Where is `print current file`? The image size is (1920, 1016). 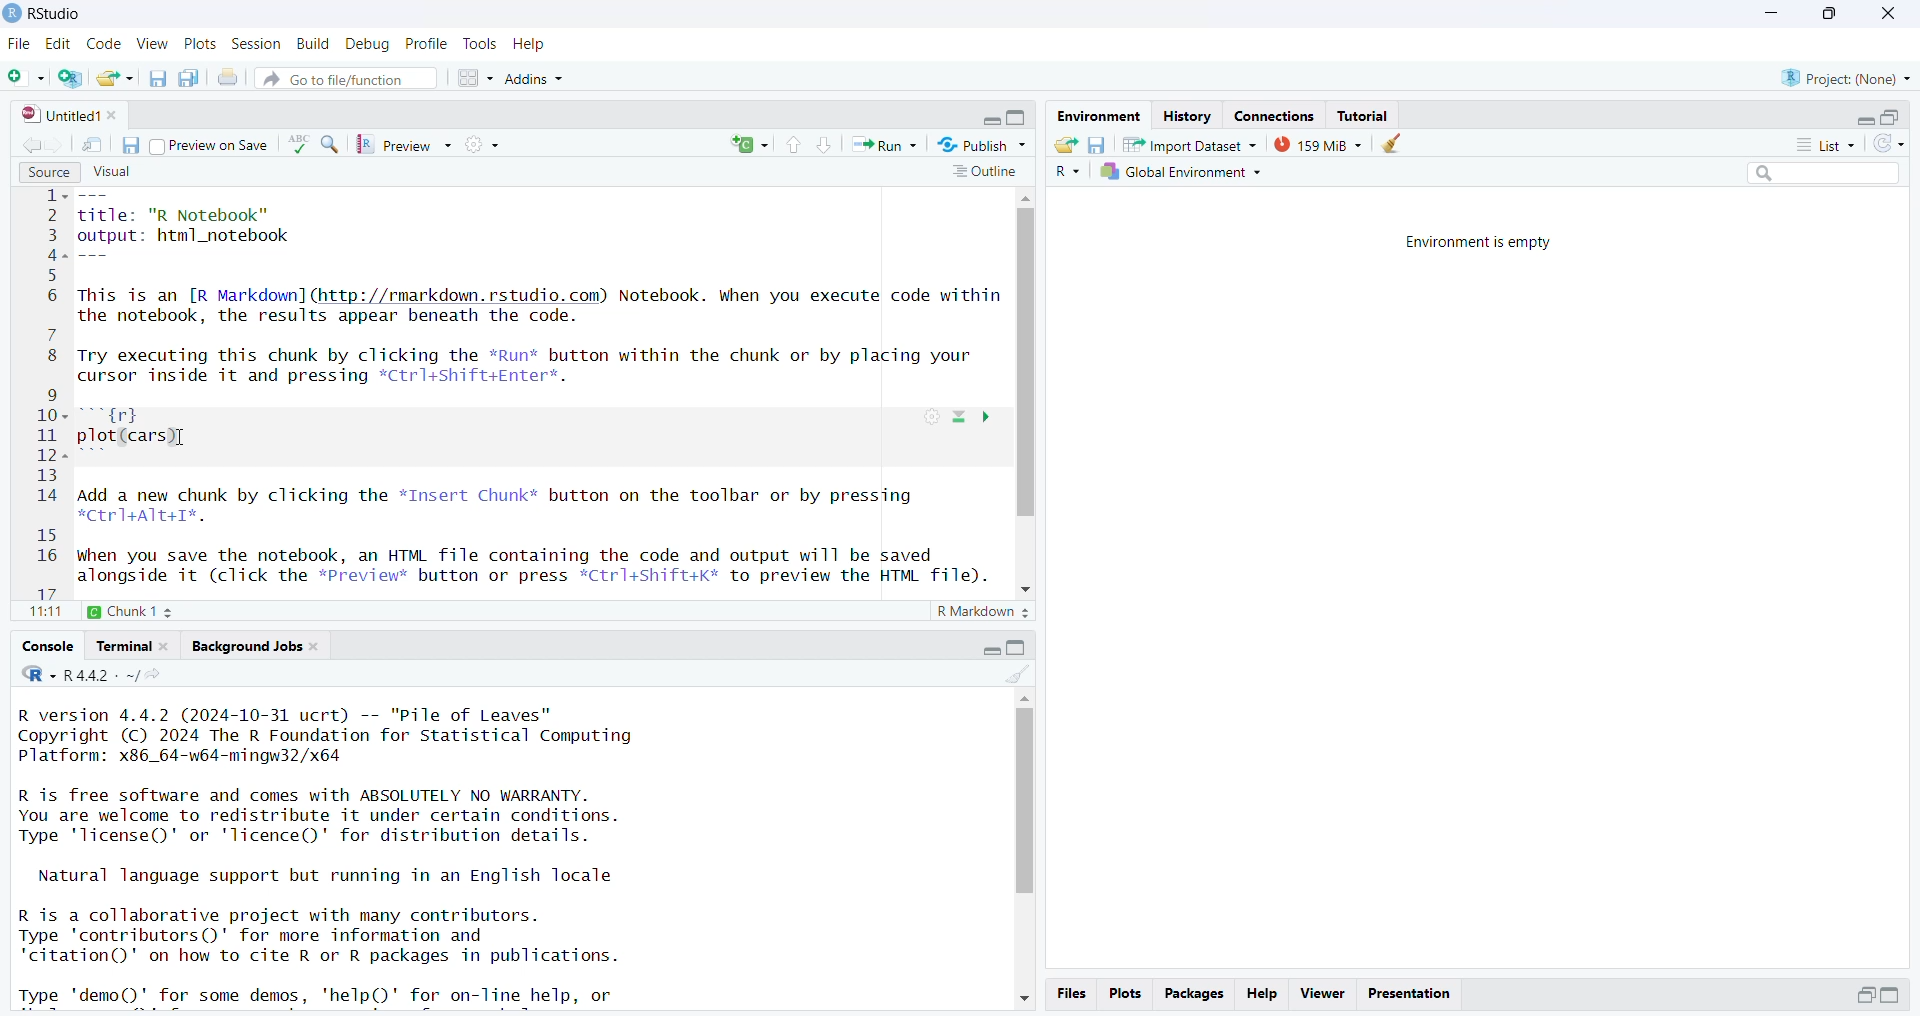
print current file is located at coordinates (229, 80).